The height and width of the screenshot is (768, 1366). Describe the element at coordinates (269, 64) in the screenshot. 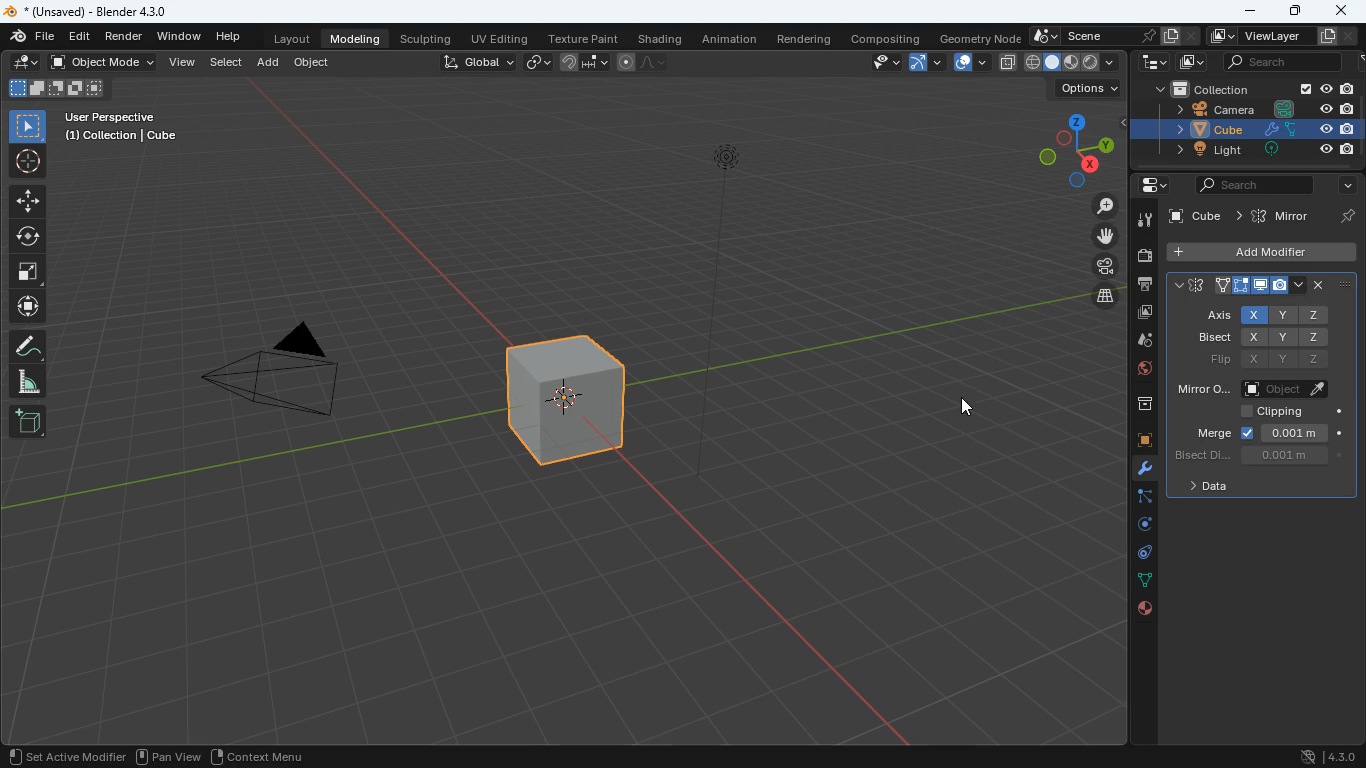

I see `add` at that location.